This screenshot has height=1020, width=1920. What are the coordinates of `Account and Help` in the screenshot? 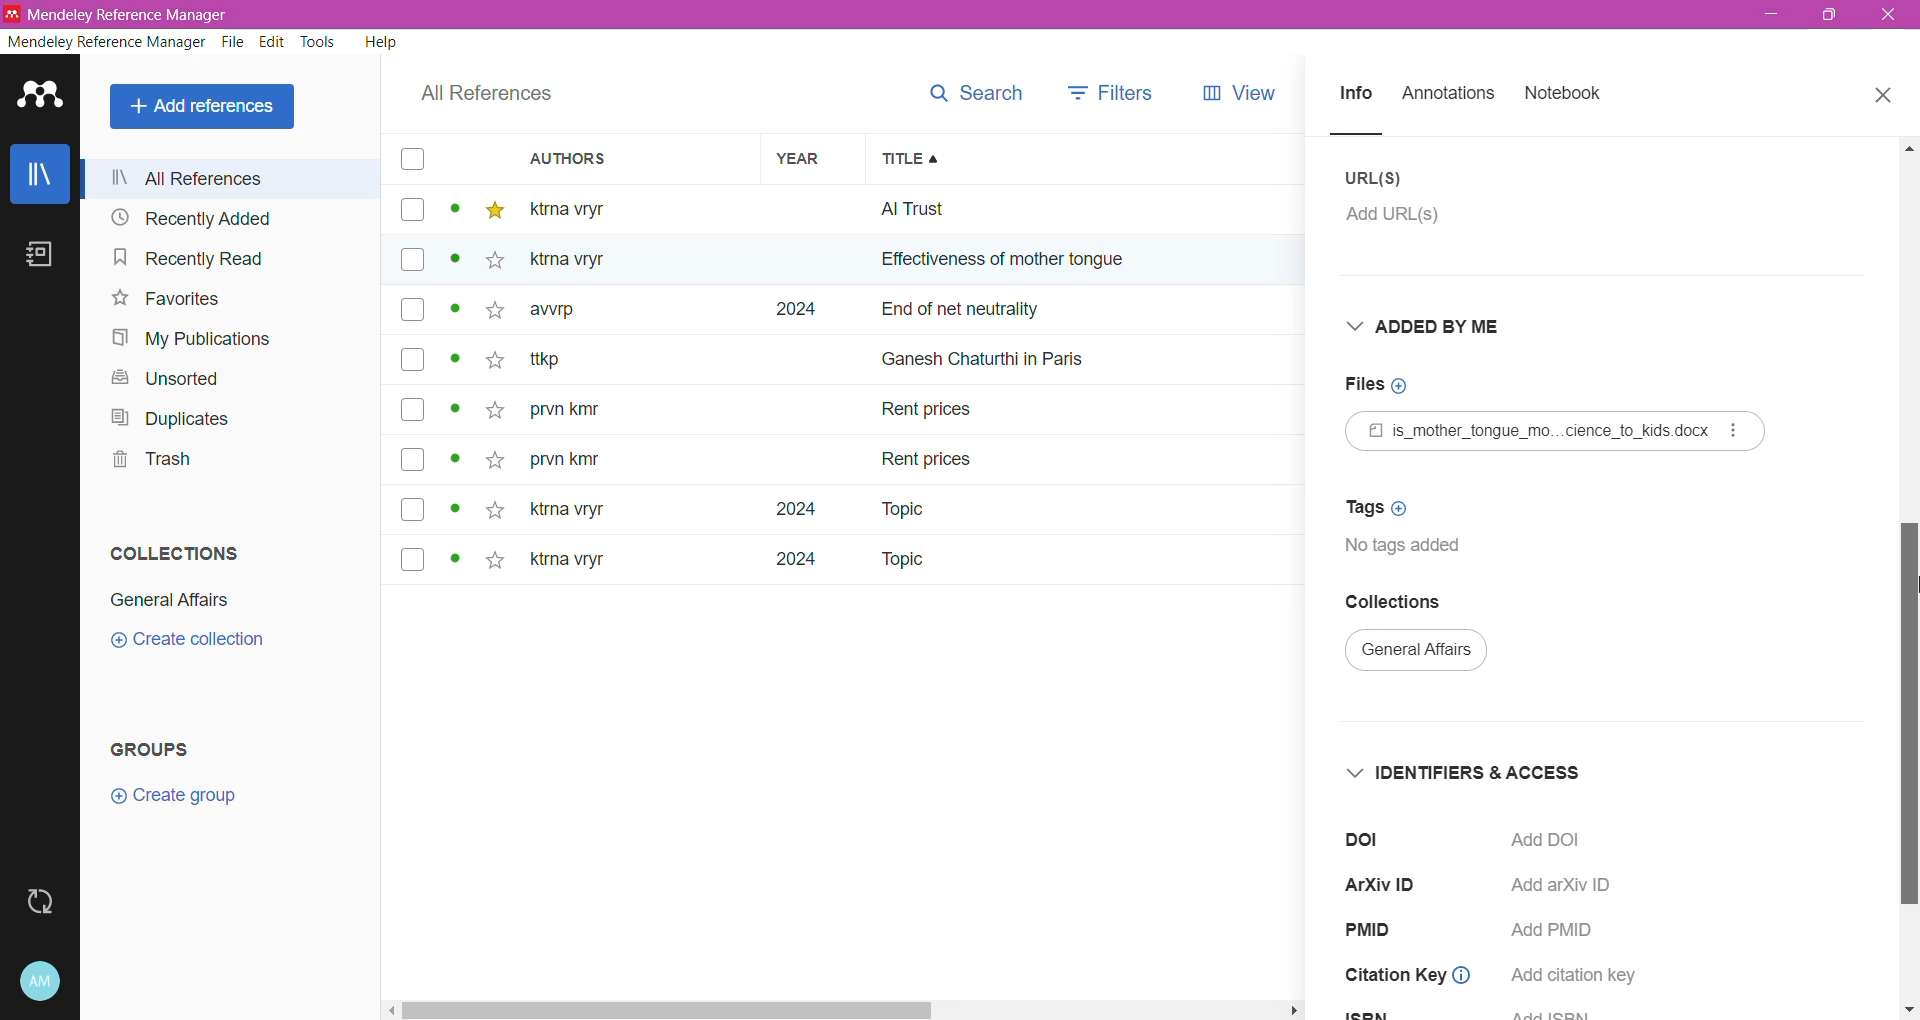 It's located at (41, 982).